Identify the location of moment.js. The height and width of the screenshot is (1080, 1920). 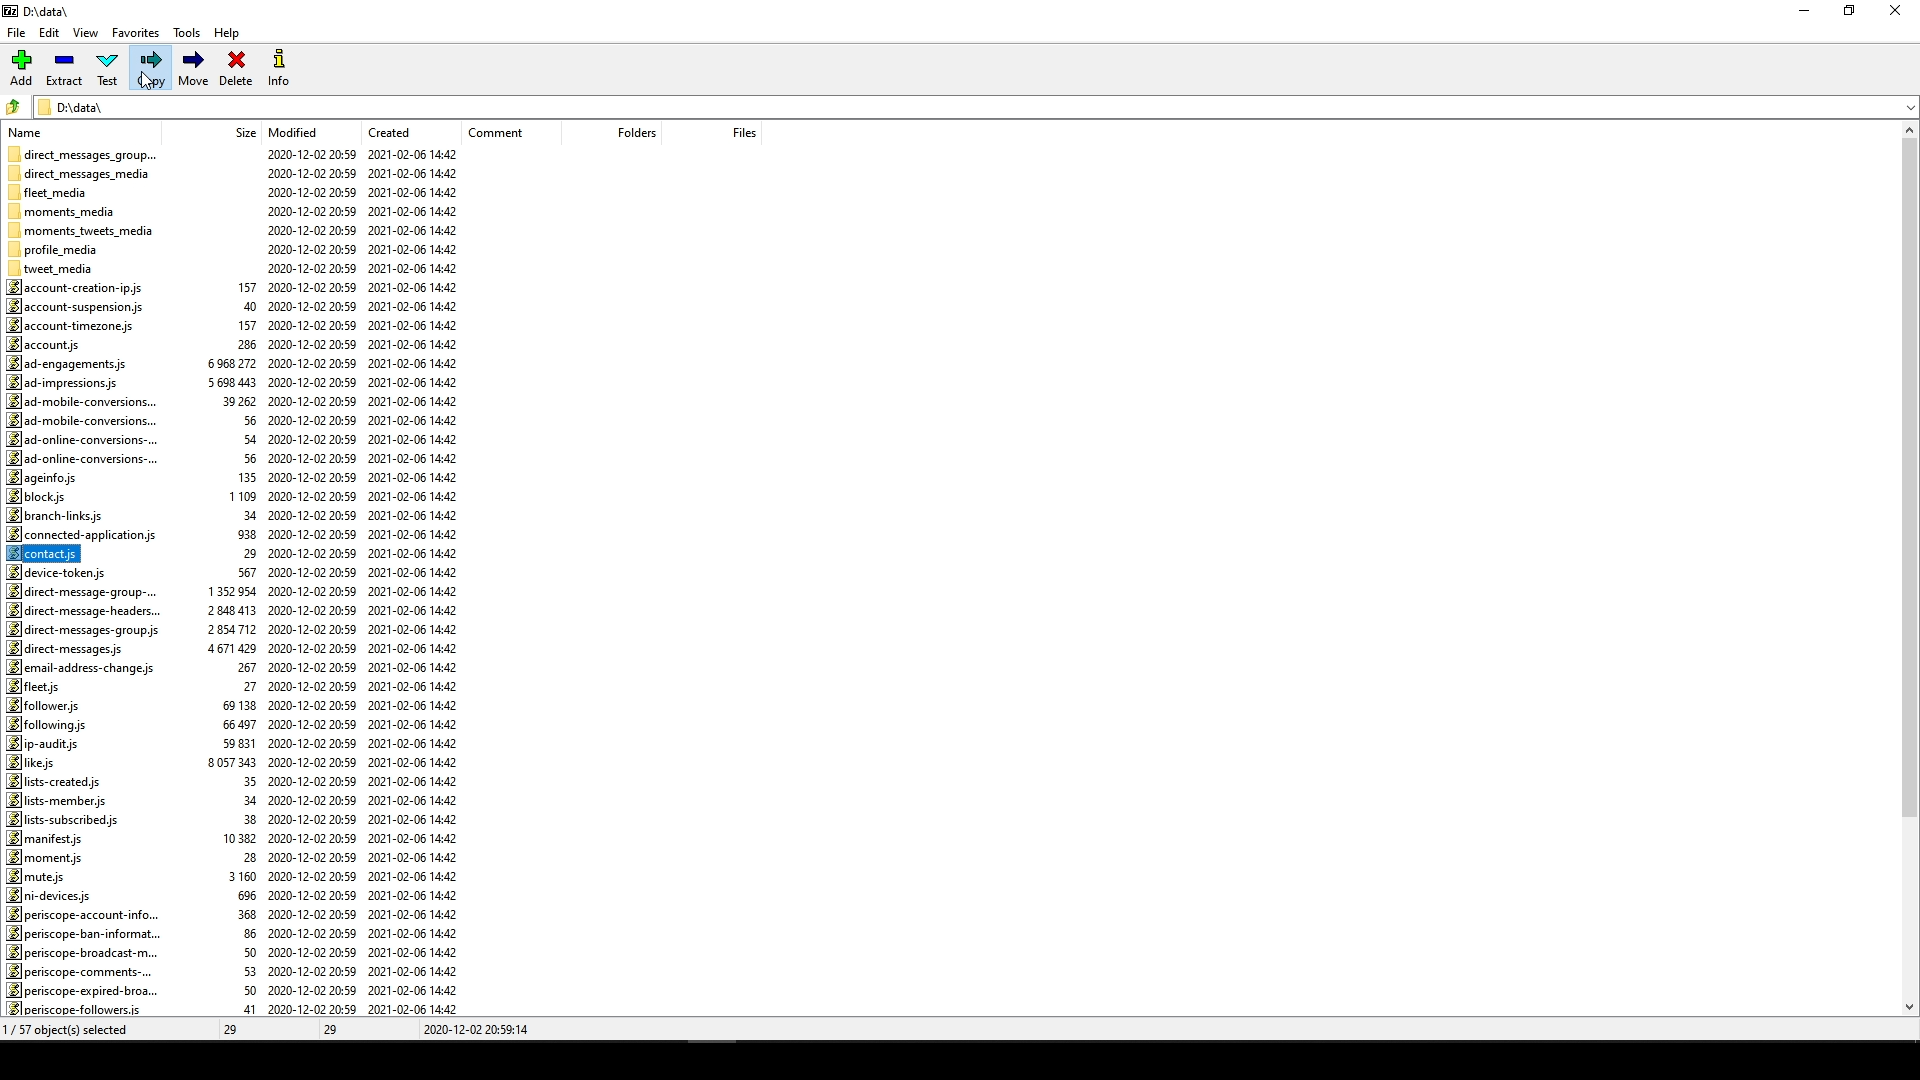
(47, 856).